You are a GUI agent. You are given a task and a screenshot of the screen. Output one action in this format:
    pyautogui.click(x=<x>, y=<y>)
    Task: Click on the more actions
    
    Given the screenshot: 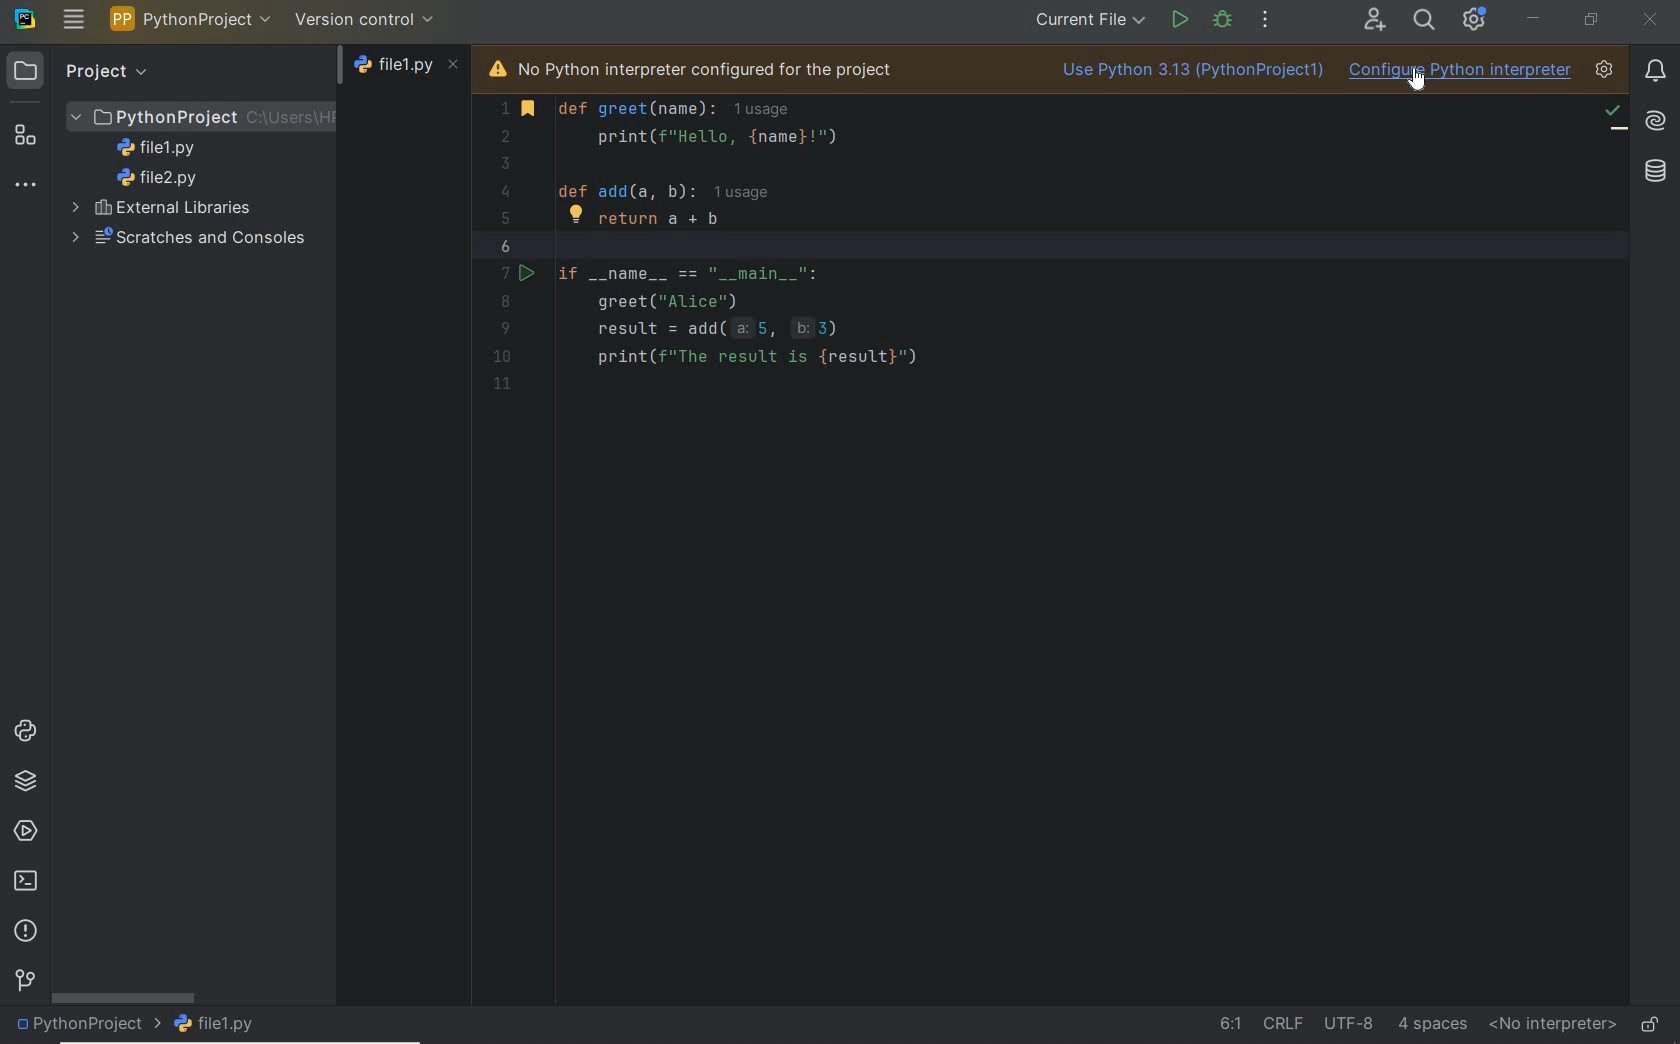 What is the action you would take?
    pyautogui.click(x=1266, y=21)
    